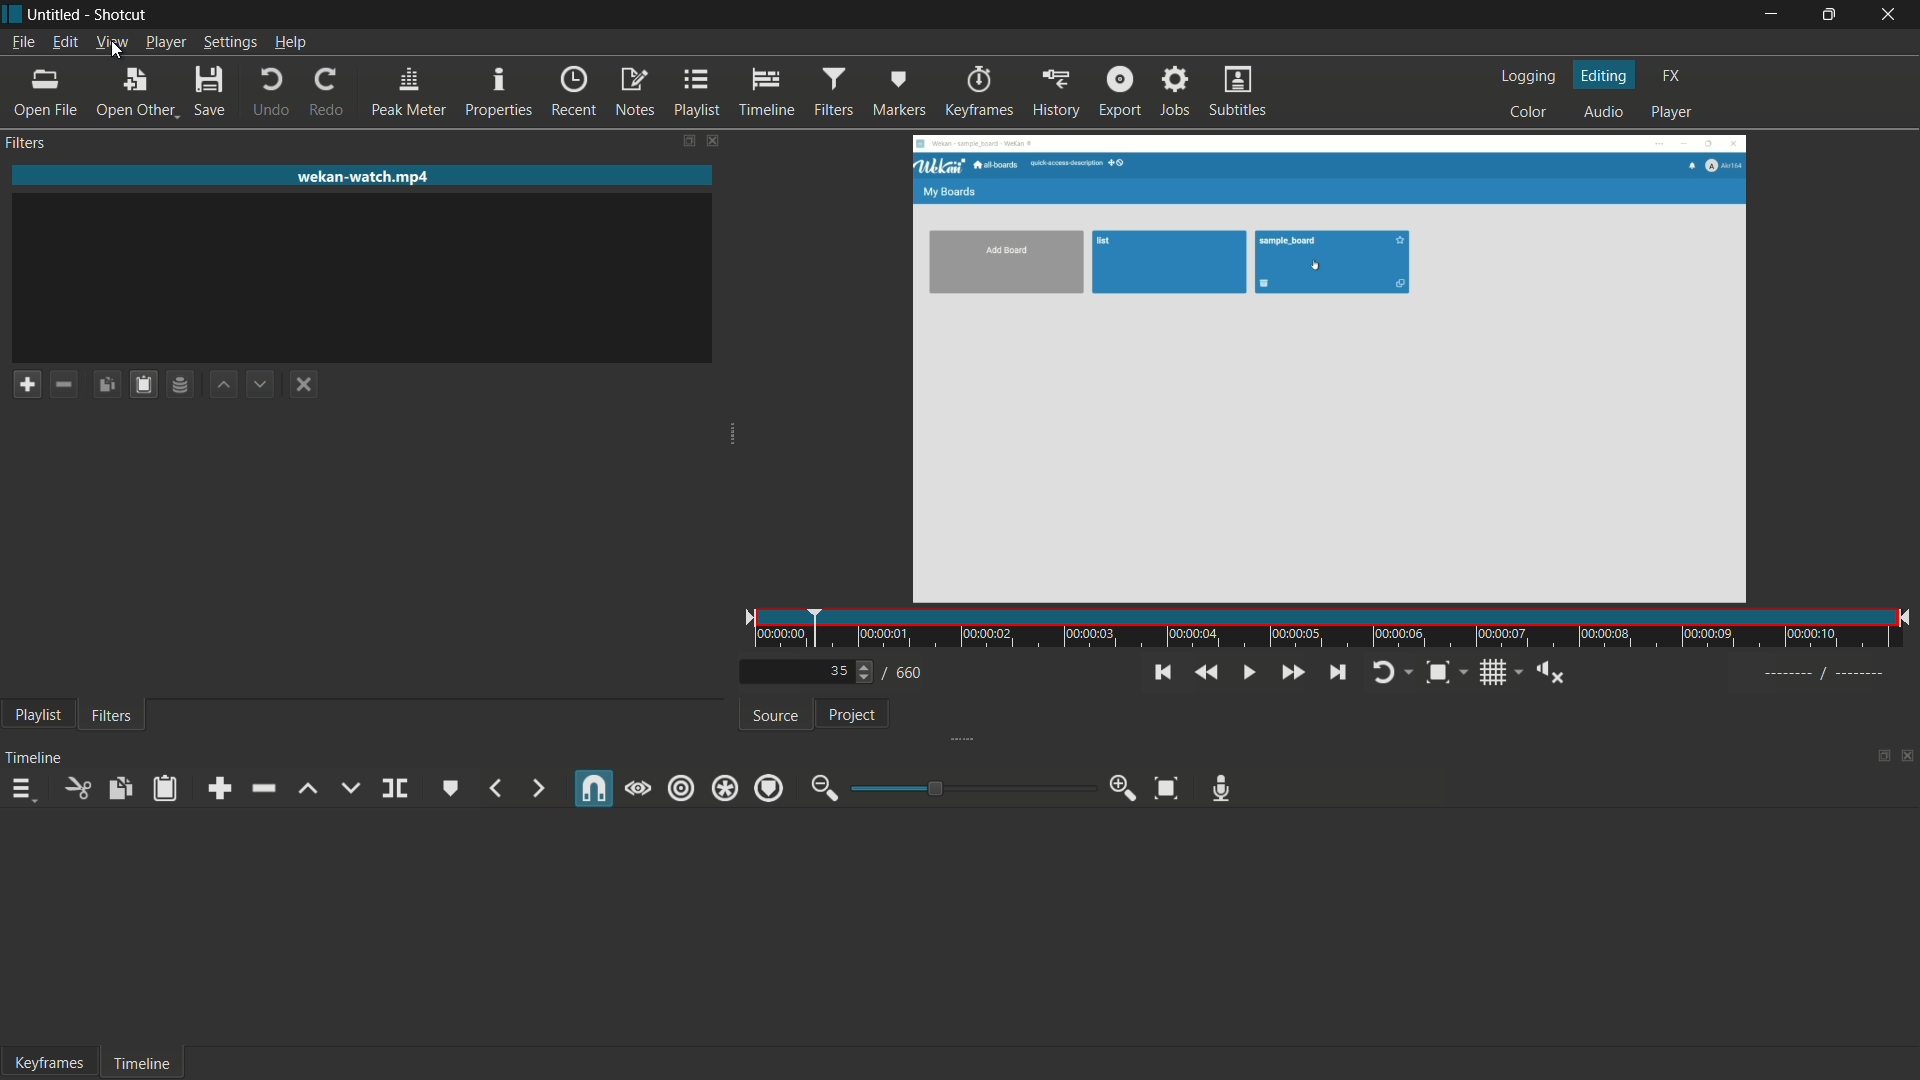 Image resolution: width=1920 pixels, height=1080 pixels. What do you see at coordinates (1221, 788) in the screenshot?
I see `record audio` at bounding box center [1221, 788].